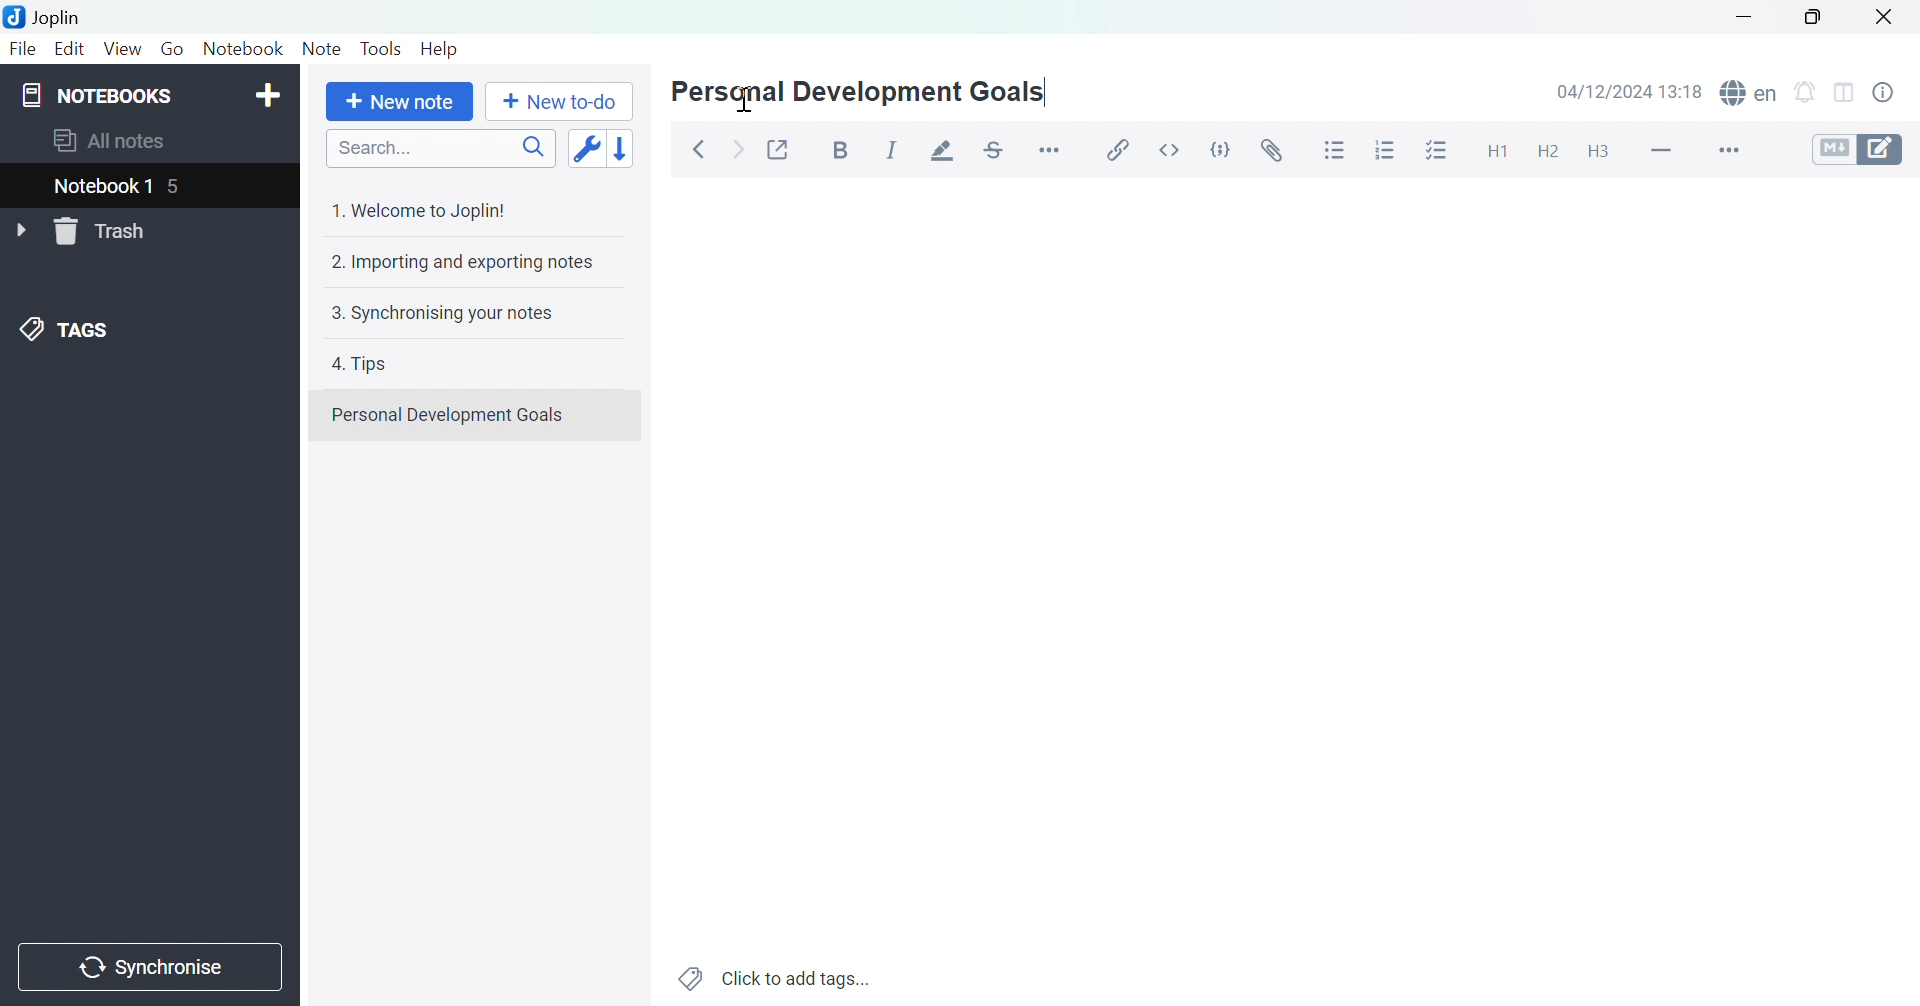 Image resolution: width=1920 pixels, height=1006 pixels. Describe the element at coordinates (699, 149) in the screenshot. I see `Back` at that location.